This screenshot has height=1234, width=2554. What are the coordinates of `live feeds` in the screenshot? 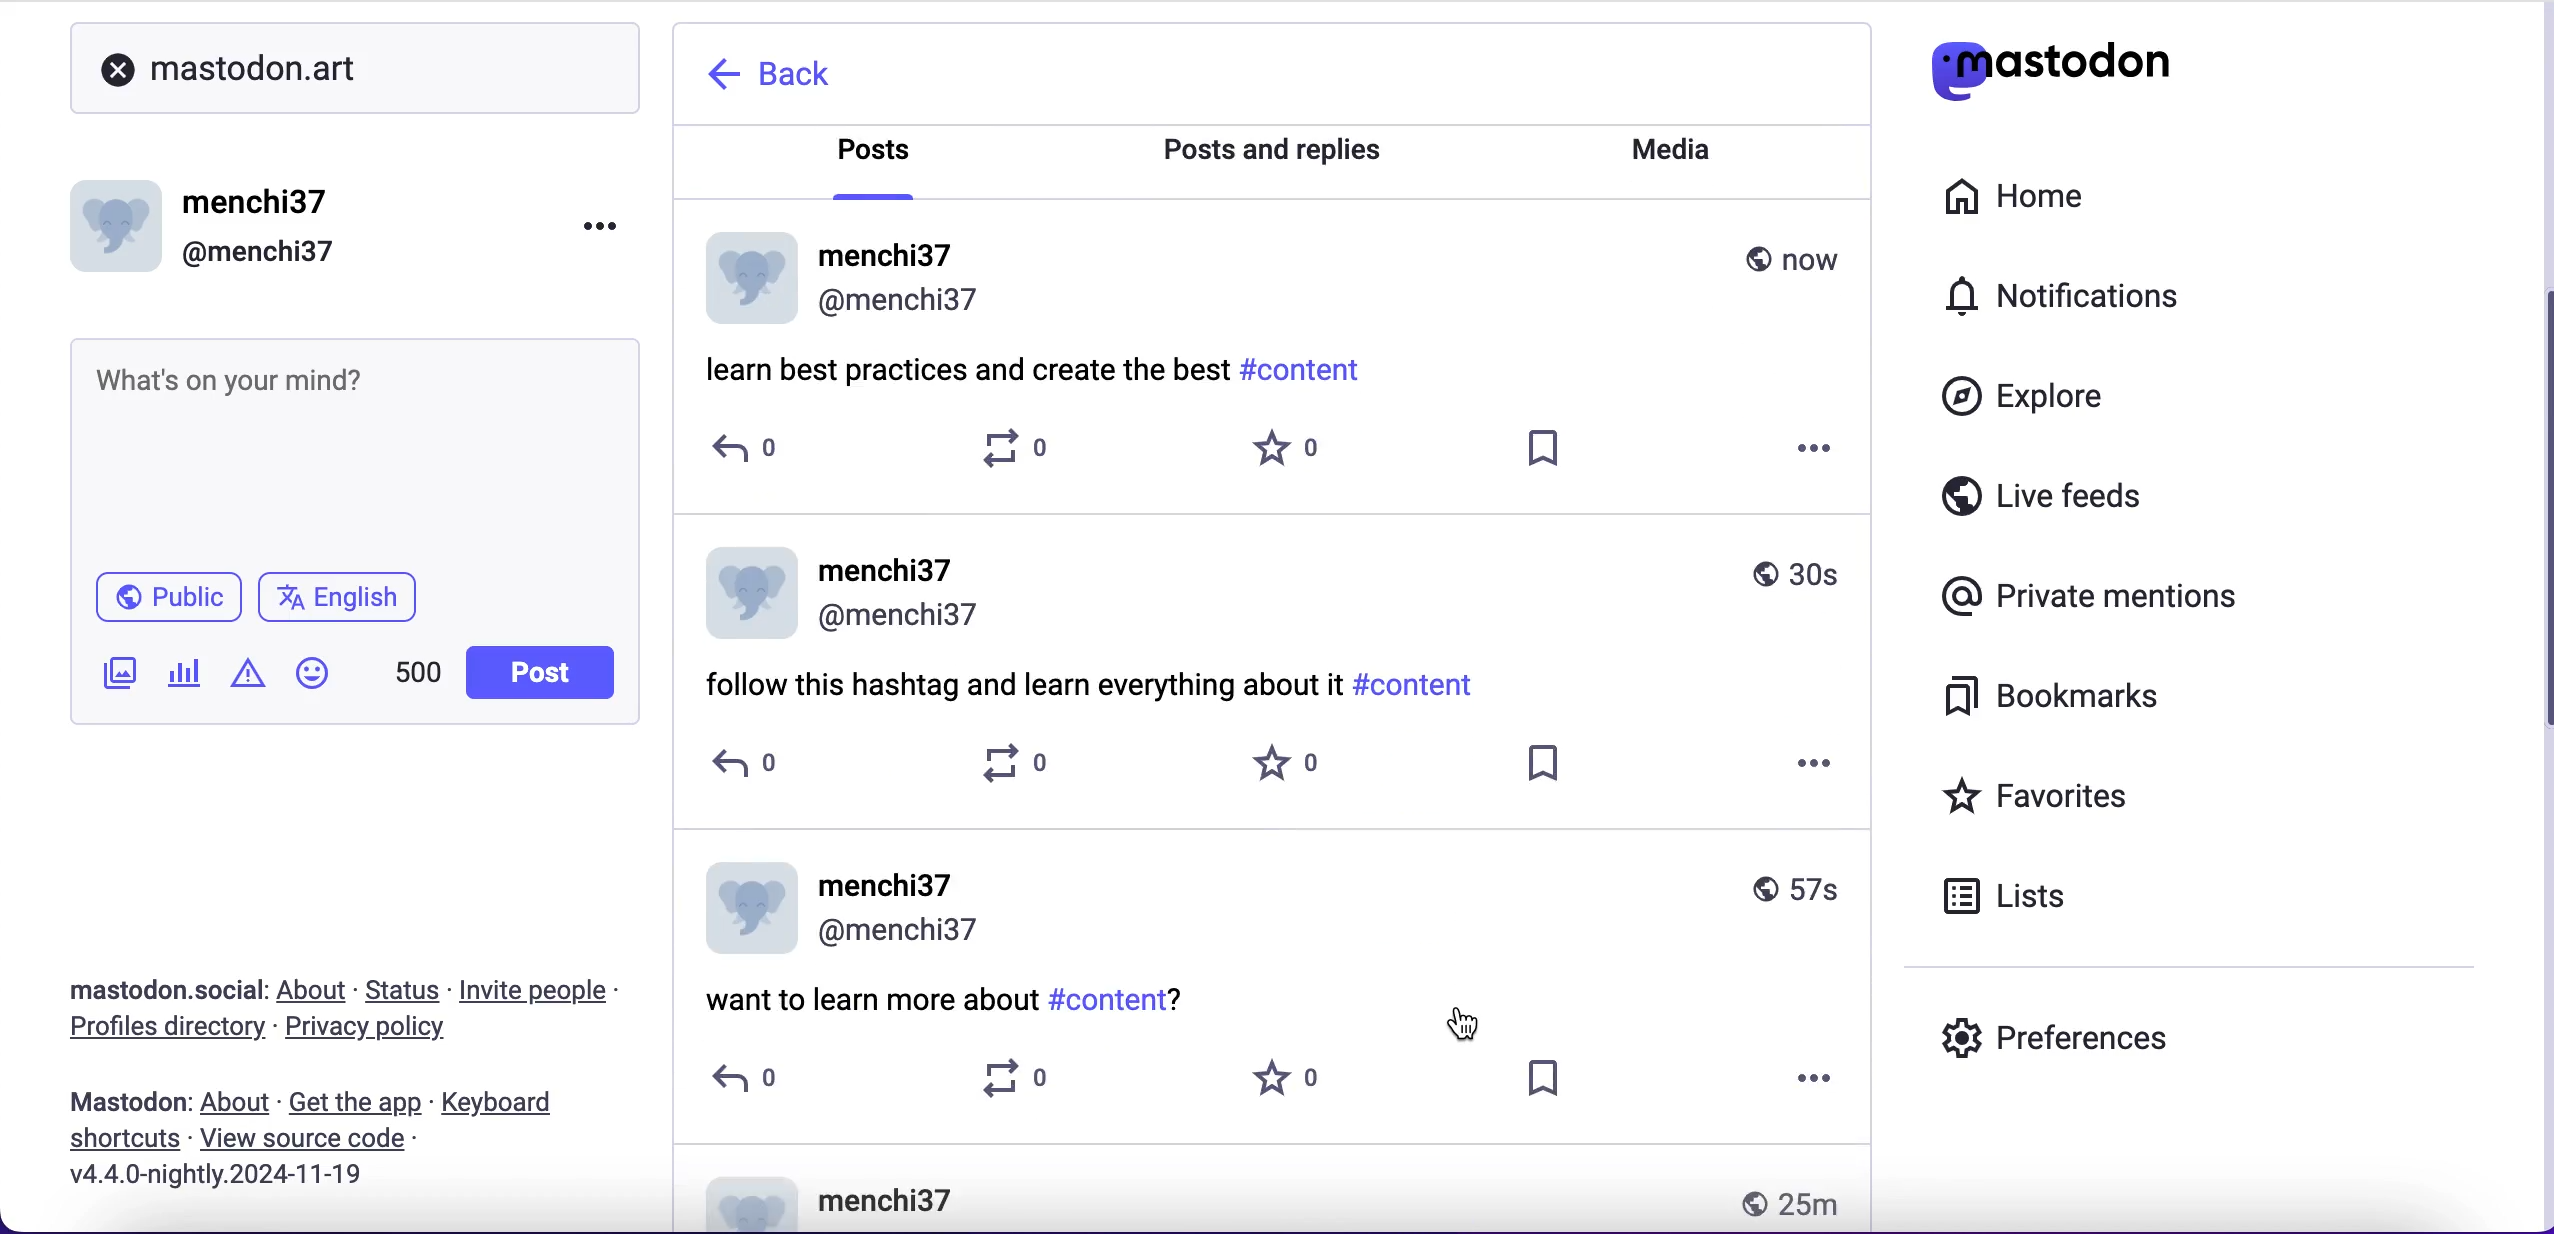 It's located at (2112, 497).